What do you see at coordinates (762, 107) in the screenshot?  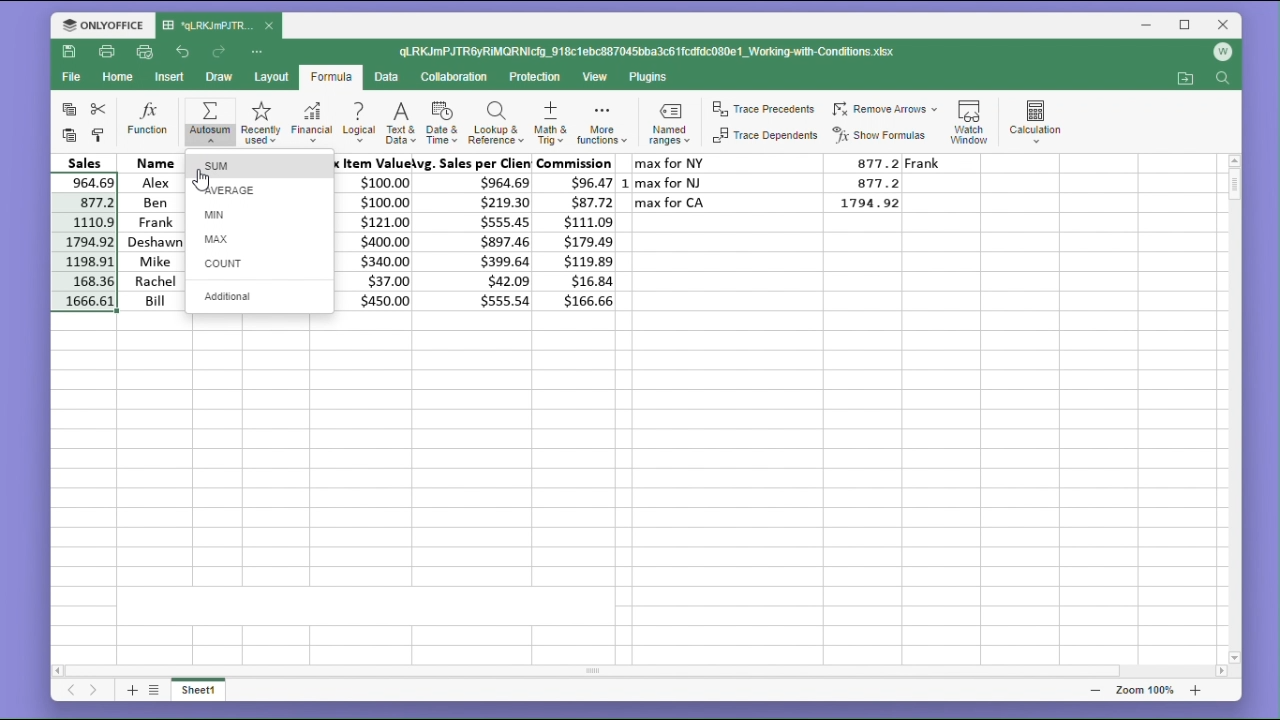 I see `trace predecents` at bounding box center [762, 107].